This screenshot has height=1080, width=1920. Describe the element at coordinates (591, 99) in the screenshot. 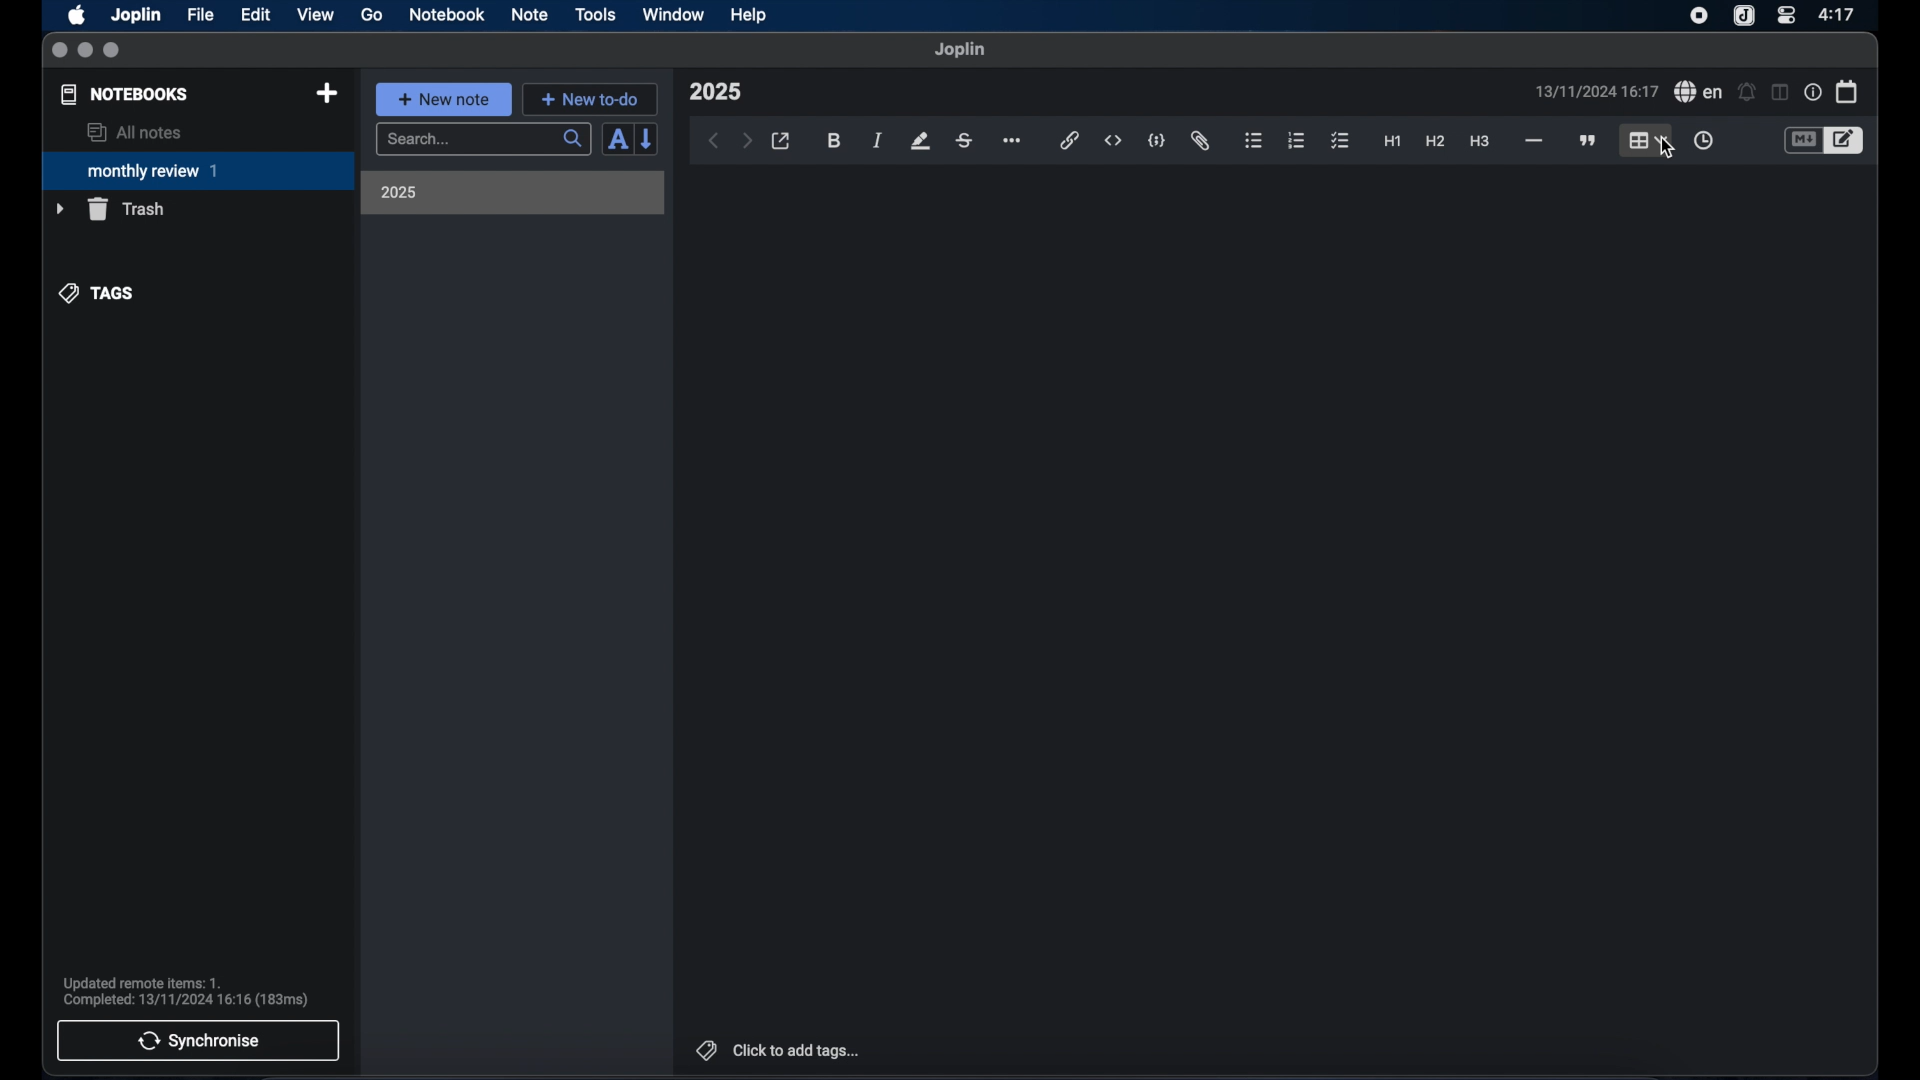

I see `new to-do` at that location.